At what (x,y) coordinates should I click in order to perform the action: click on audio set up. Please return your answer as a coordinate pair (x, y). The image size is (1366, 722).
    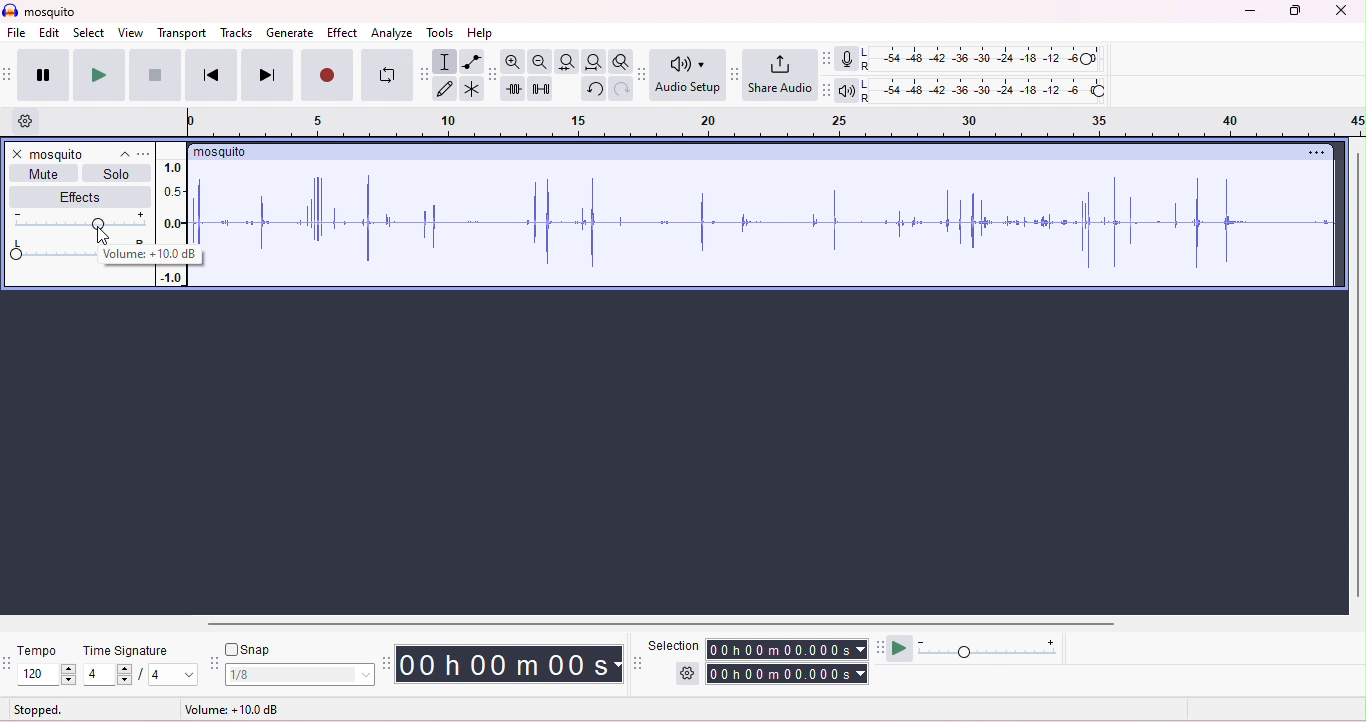
    Looking at the image, I should click on (688, 76).